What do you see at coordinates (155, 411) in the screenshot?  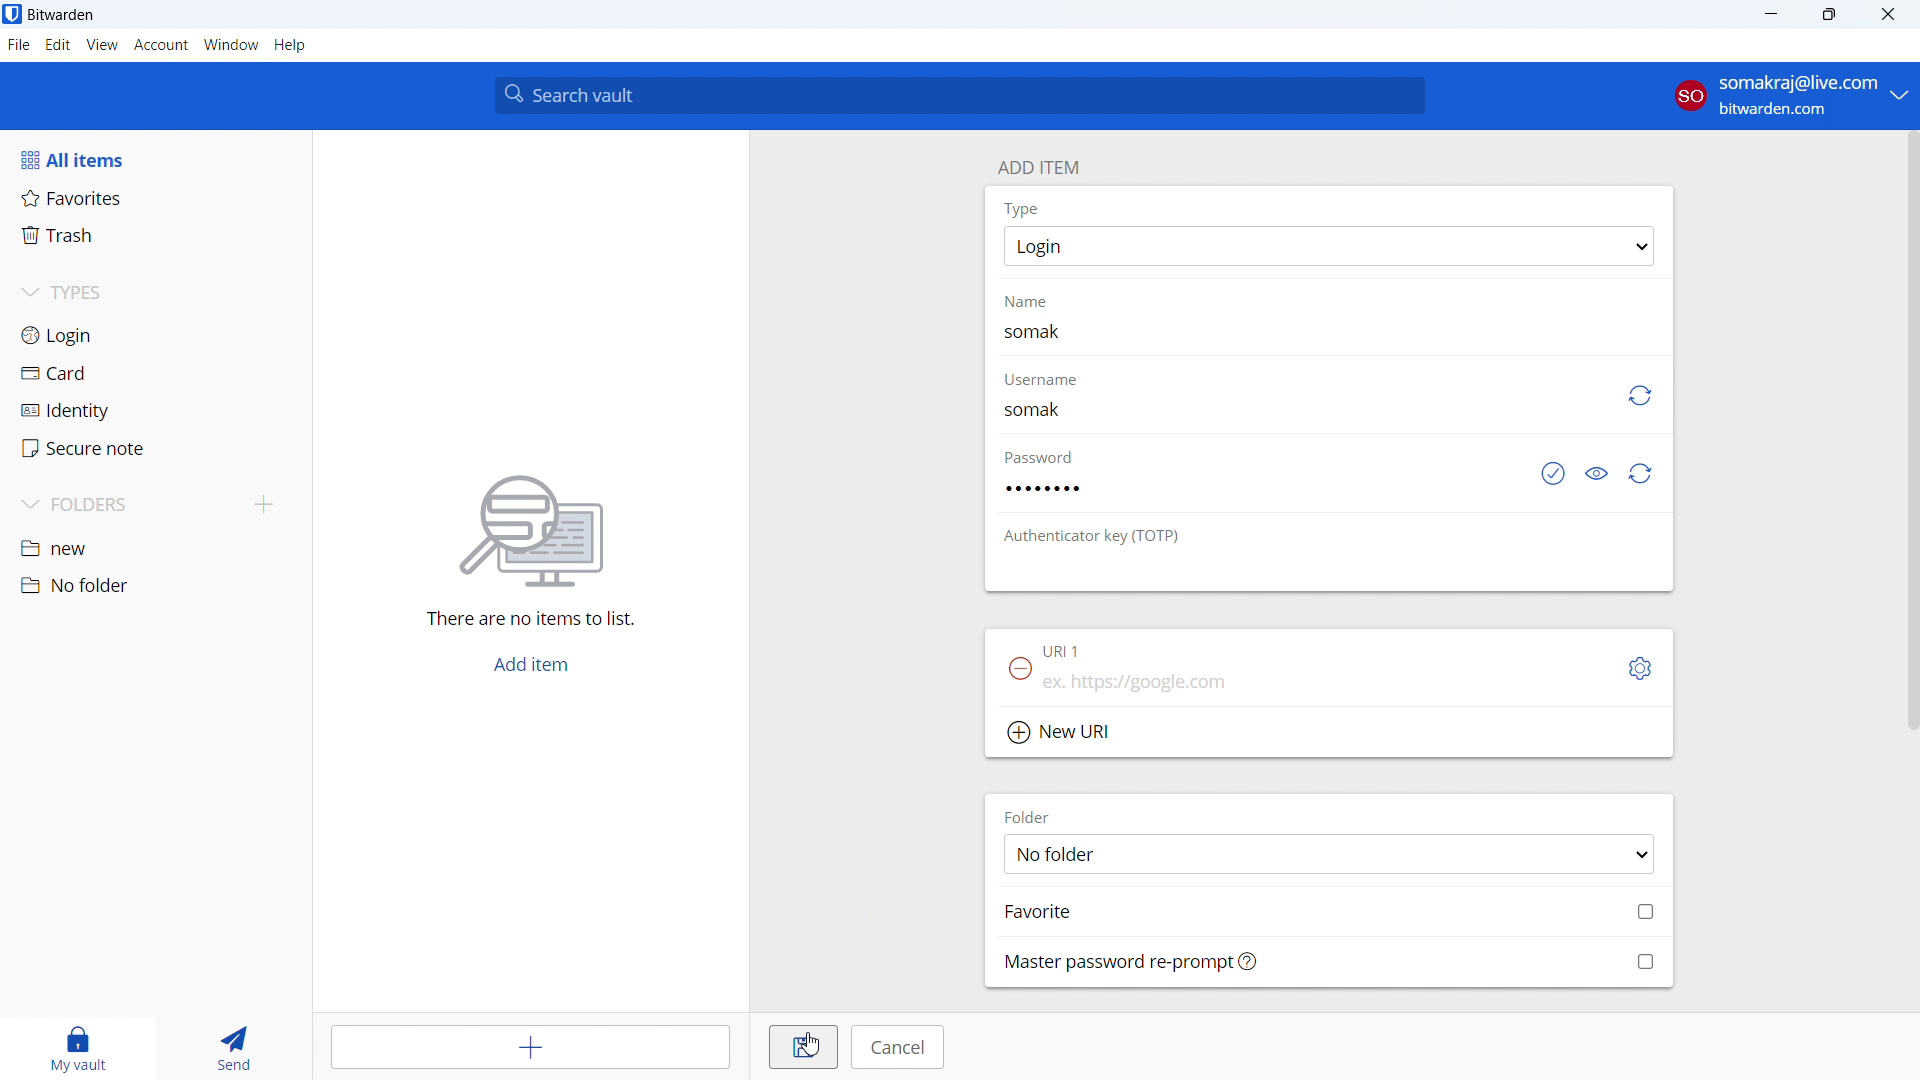 I see `identity` at bounding box center [155, 411].